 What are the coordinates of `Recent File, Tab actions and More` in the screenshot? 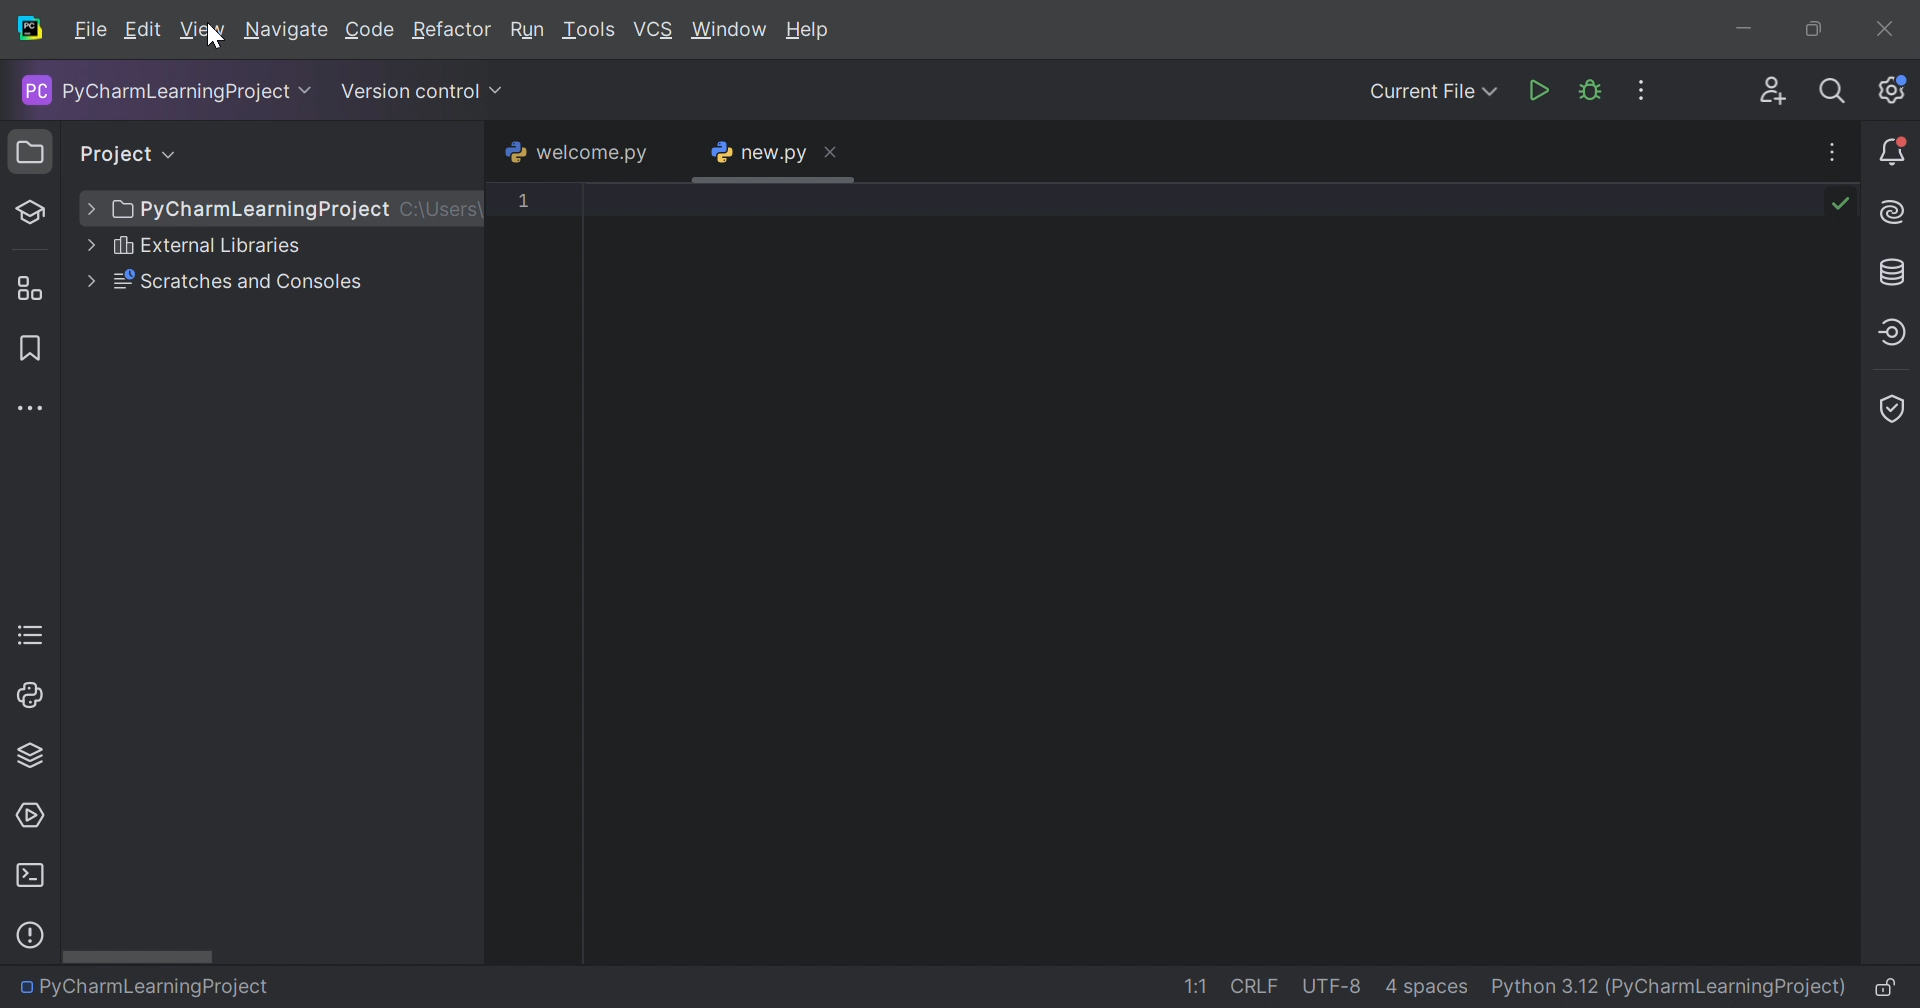 It's located at (1833, 149).